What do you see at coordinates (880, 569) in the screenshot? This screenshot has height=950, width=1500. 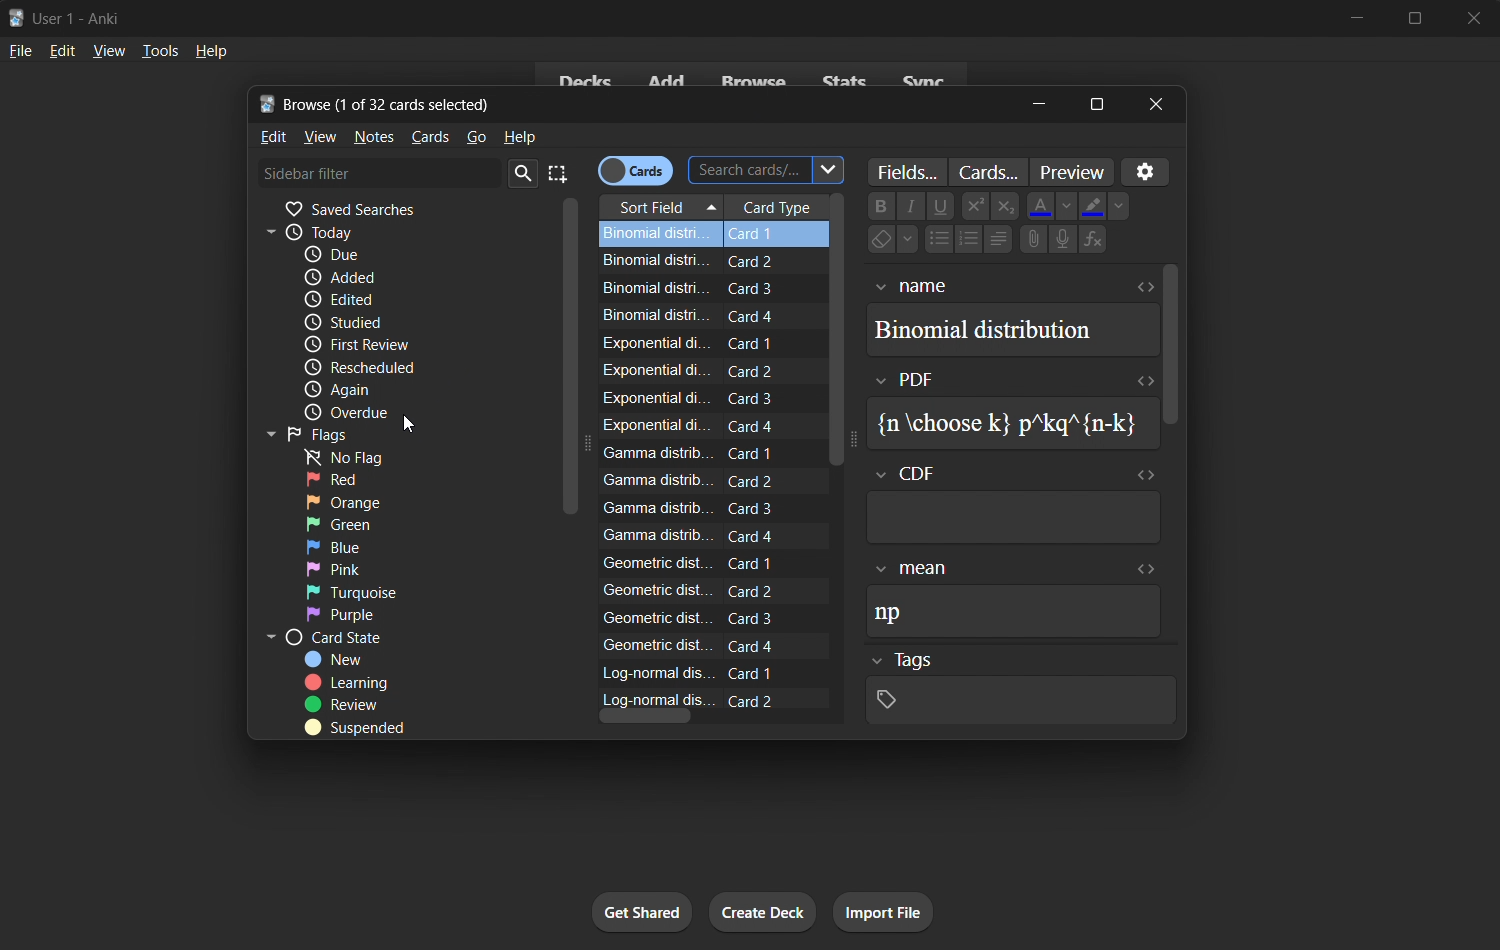 I see `Drop down` at bounding box center [880, 569].